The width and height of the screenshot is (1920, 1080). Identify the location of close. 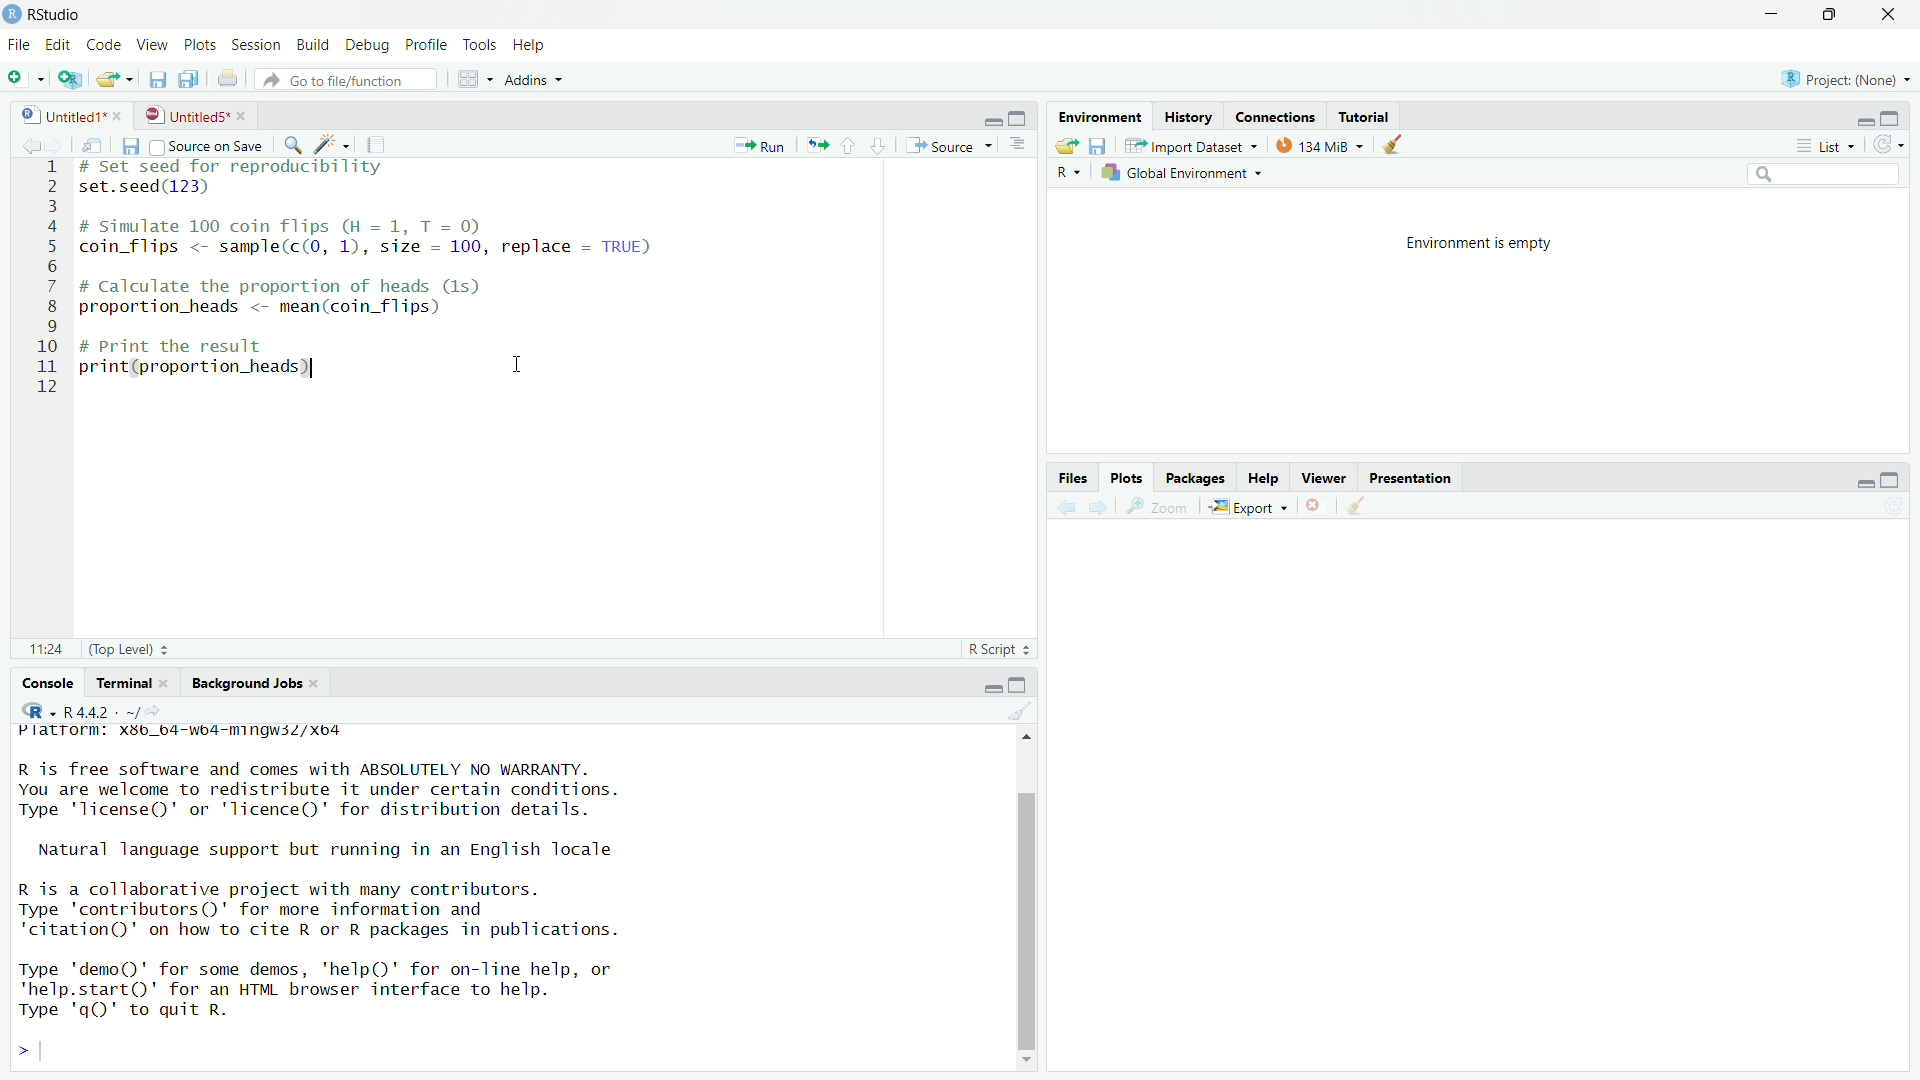
(169, 682).